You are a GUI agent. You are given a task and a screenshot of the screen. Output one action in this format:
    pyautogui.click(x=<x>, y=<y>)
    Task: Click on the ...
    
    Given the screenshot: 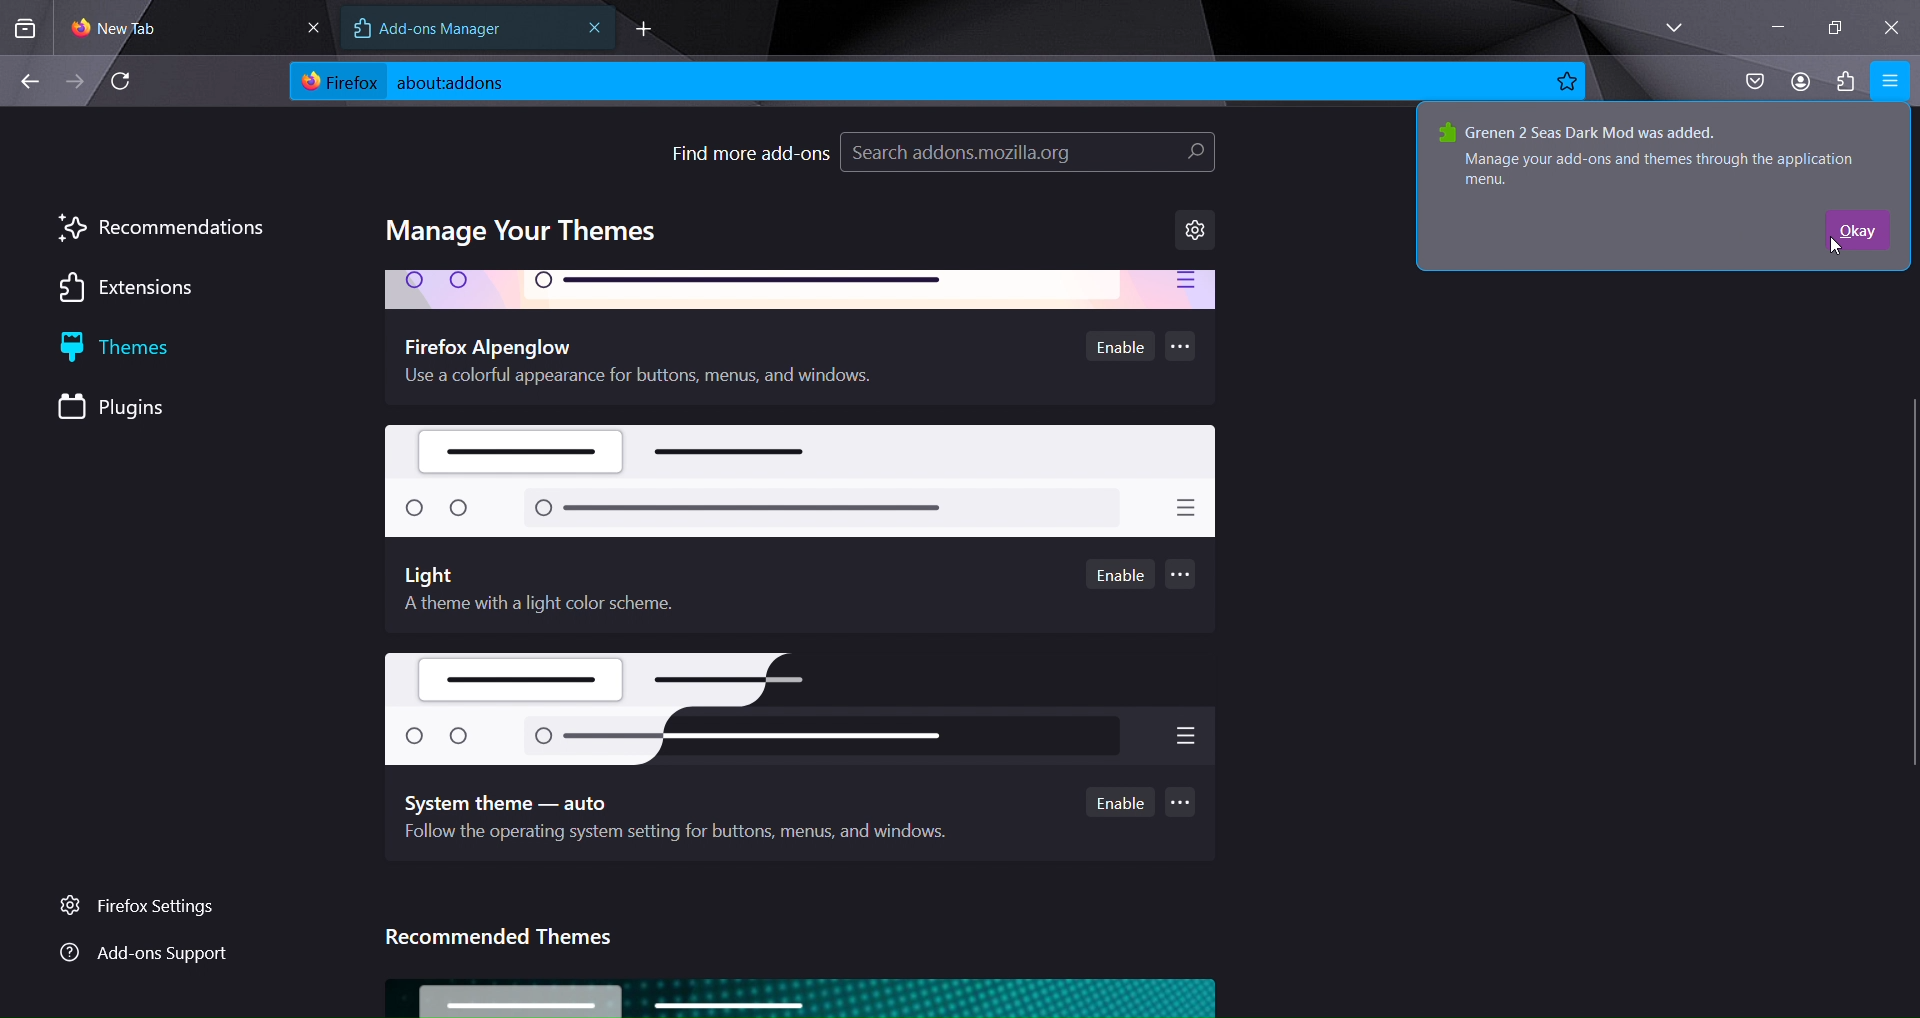 What is the action you would take?
    pyautogui.click(x=1181, y=576)
    